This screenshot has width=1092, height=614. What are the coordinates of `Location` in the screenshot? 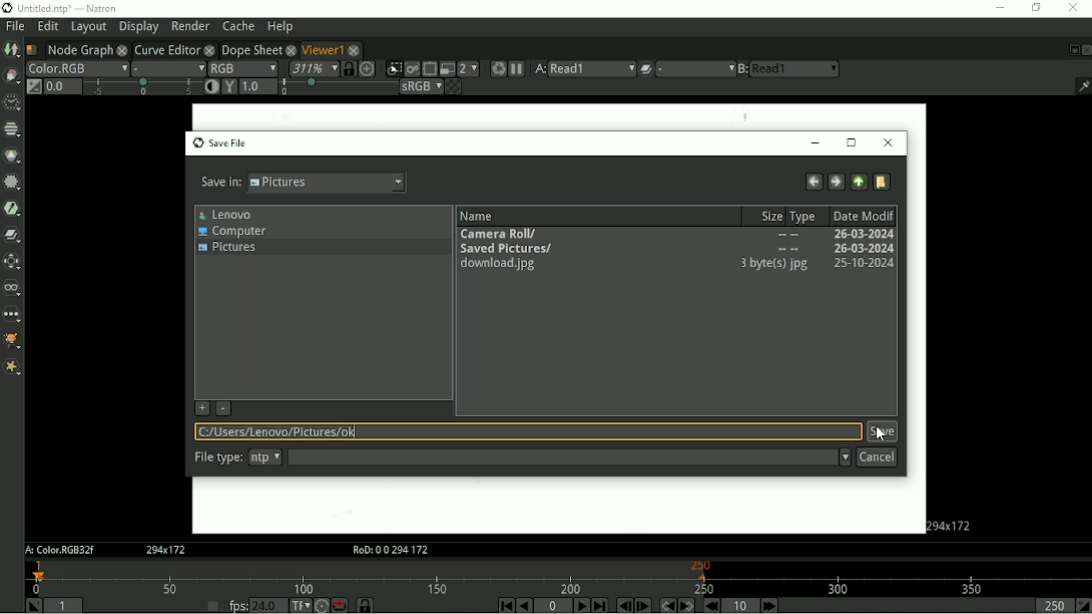 It's located at (528, 431).